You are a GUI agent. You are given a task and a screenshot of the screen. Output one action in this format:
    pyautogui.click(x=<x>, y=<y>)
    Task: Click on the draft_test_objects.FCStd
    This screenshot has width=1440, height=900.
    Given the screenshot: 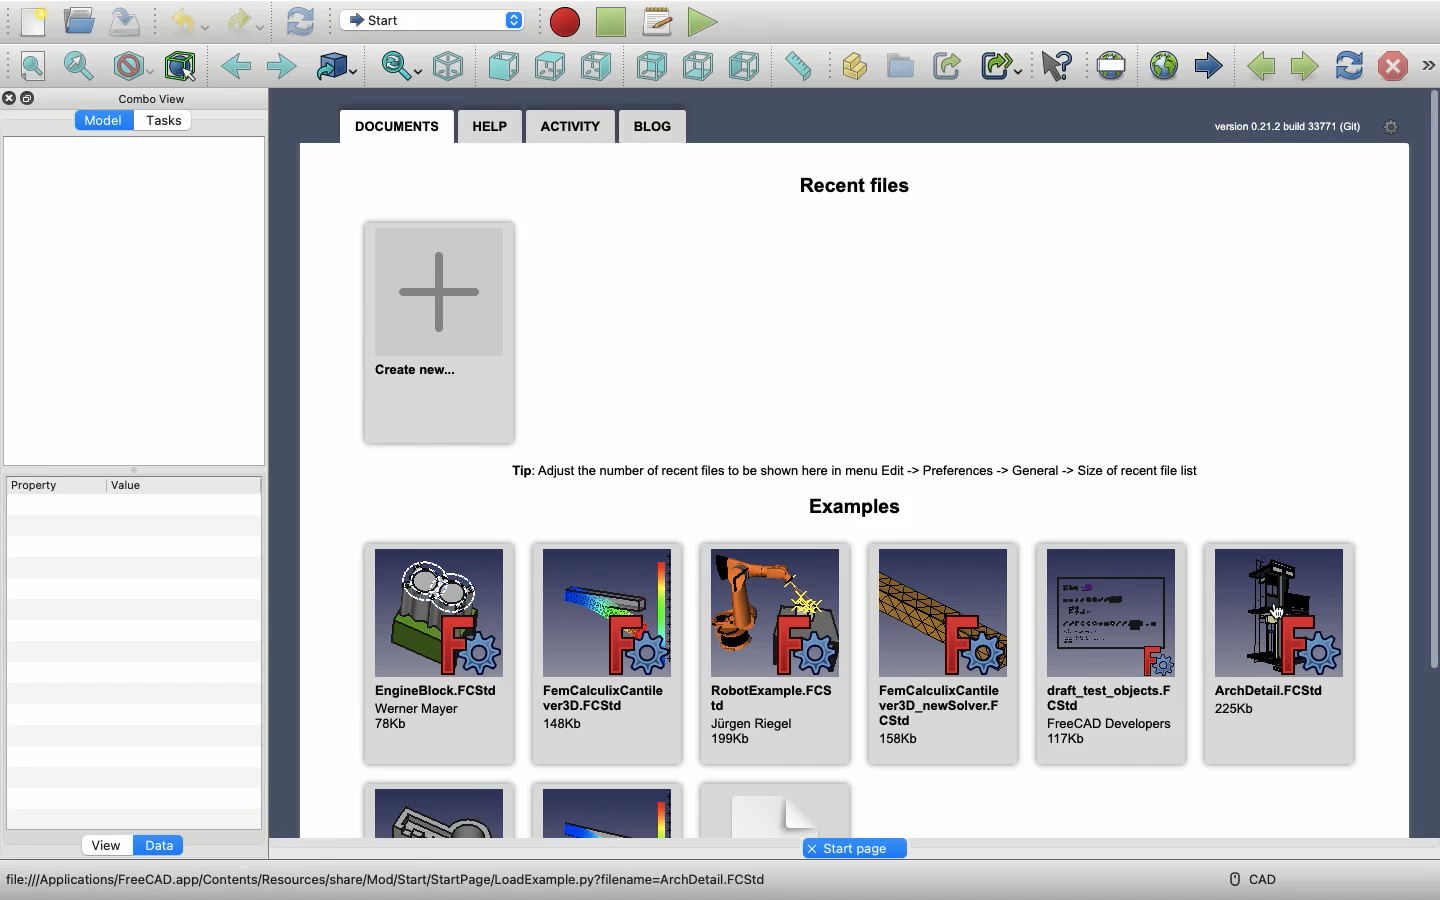 What is the action you would take?
    pyautogui.click(x=1112, y=656)
    